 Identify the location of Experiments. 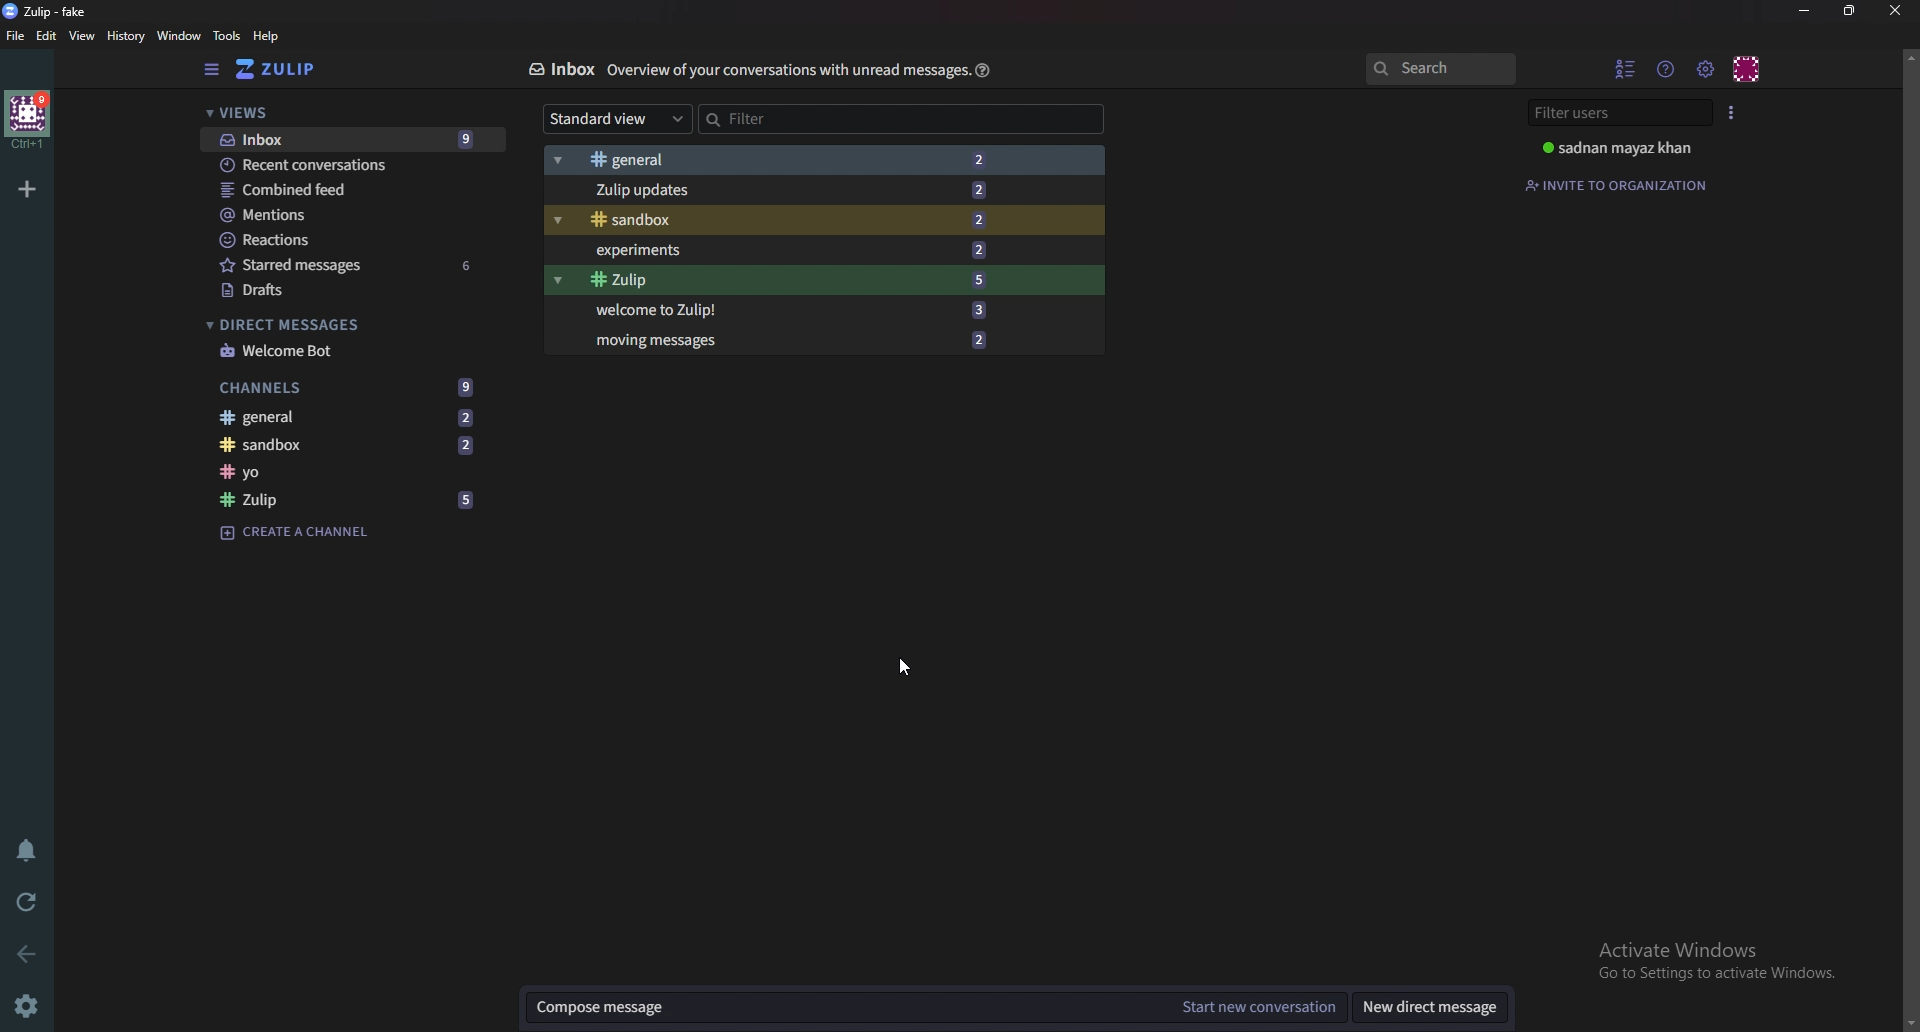
(784, 253).